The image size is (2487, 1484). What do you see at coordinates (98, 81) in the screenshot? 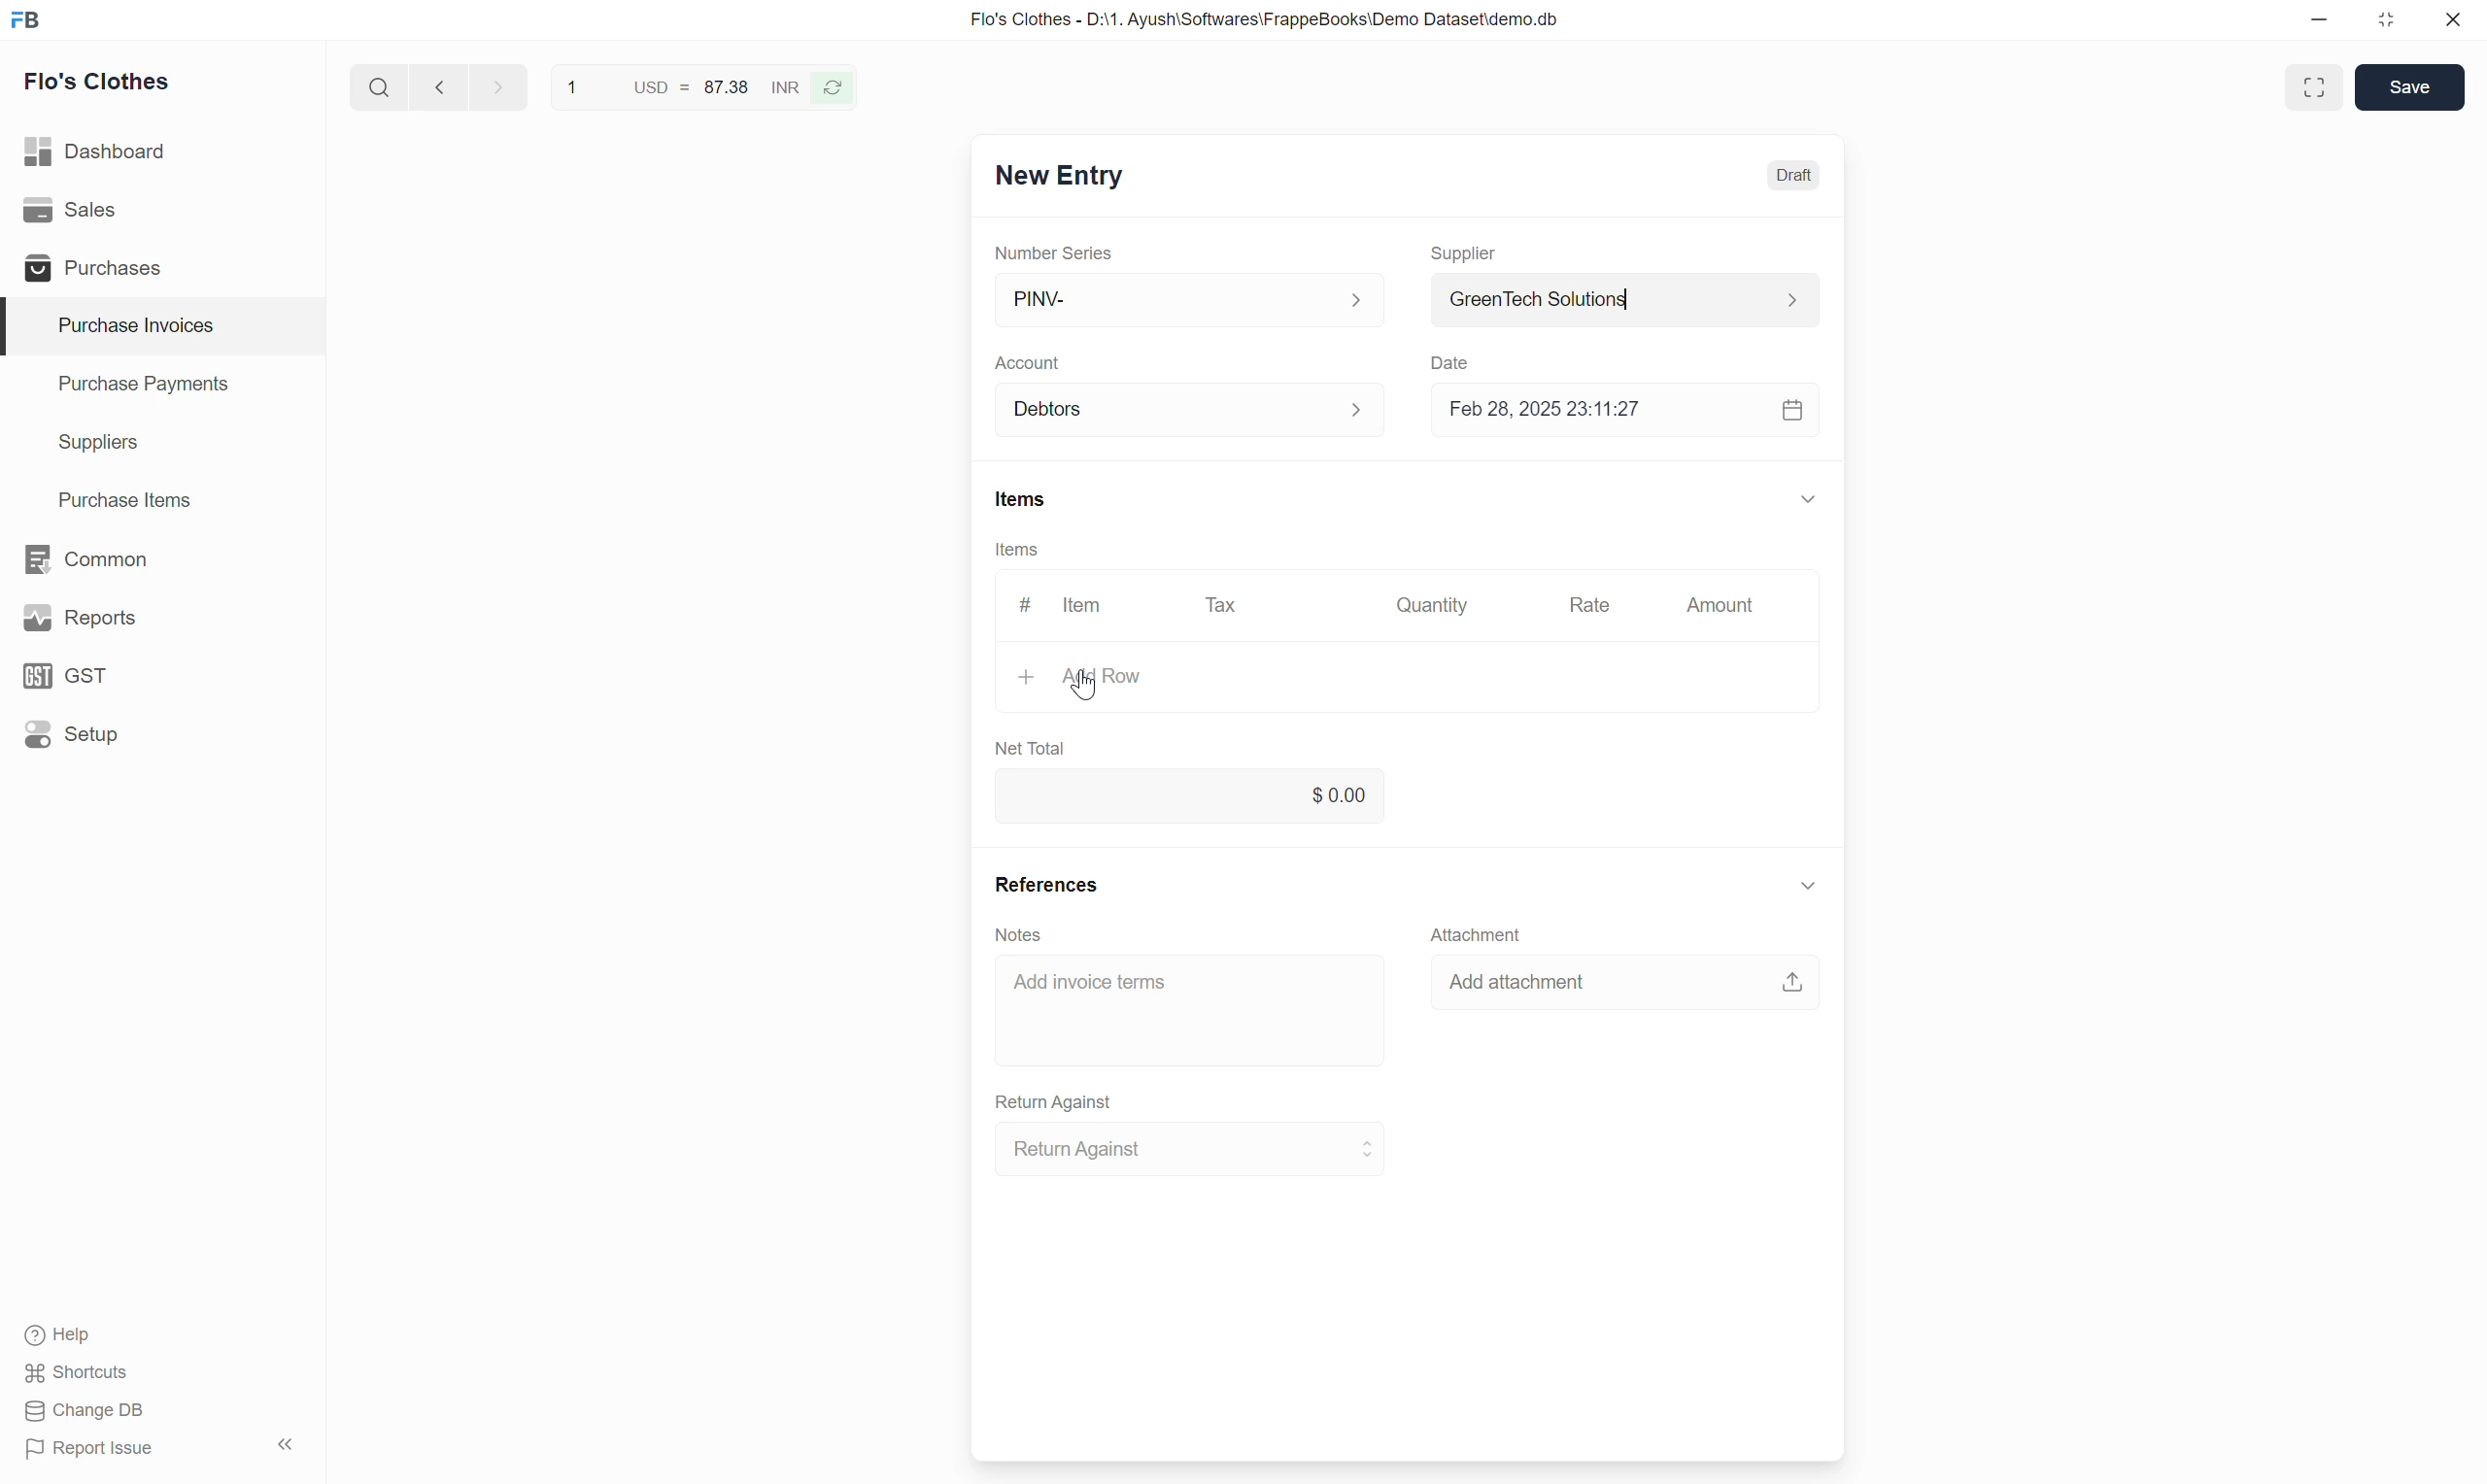
I see `Flo's Clothes` at bounding box center [98, 81].